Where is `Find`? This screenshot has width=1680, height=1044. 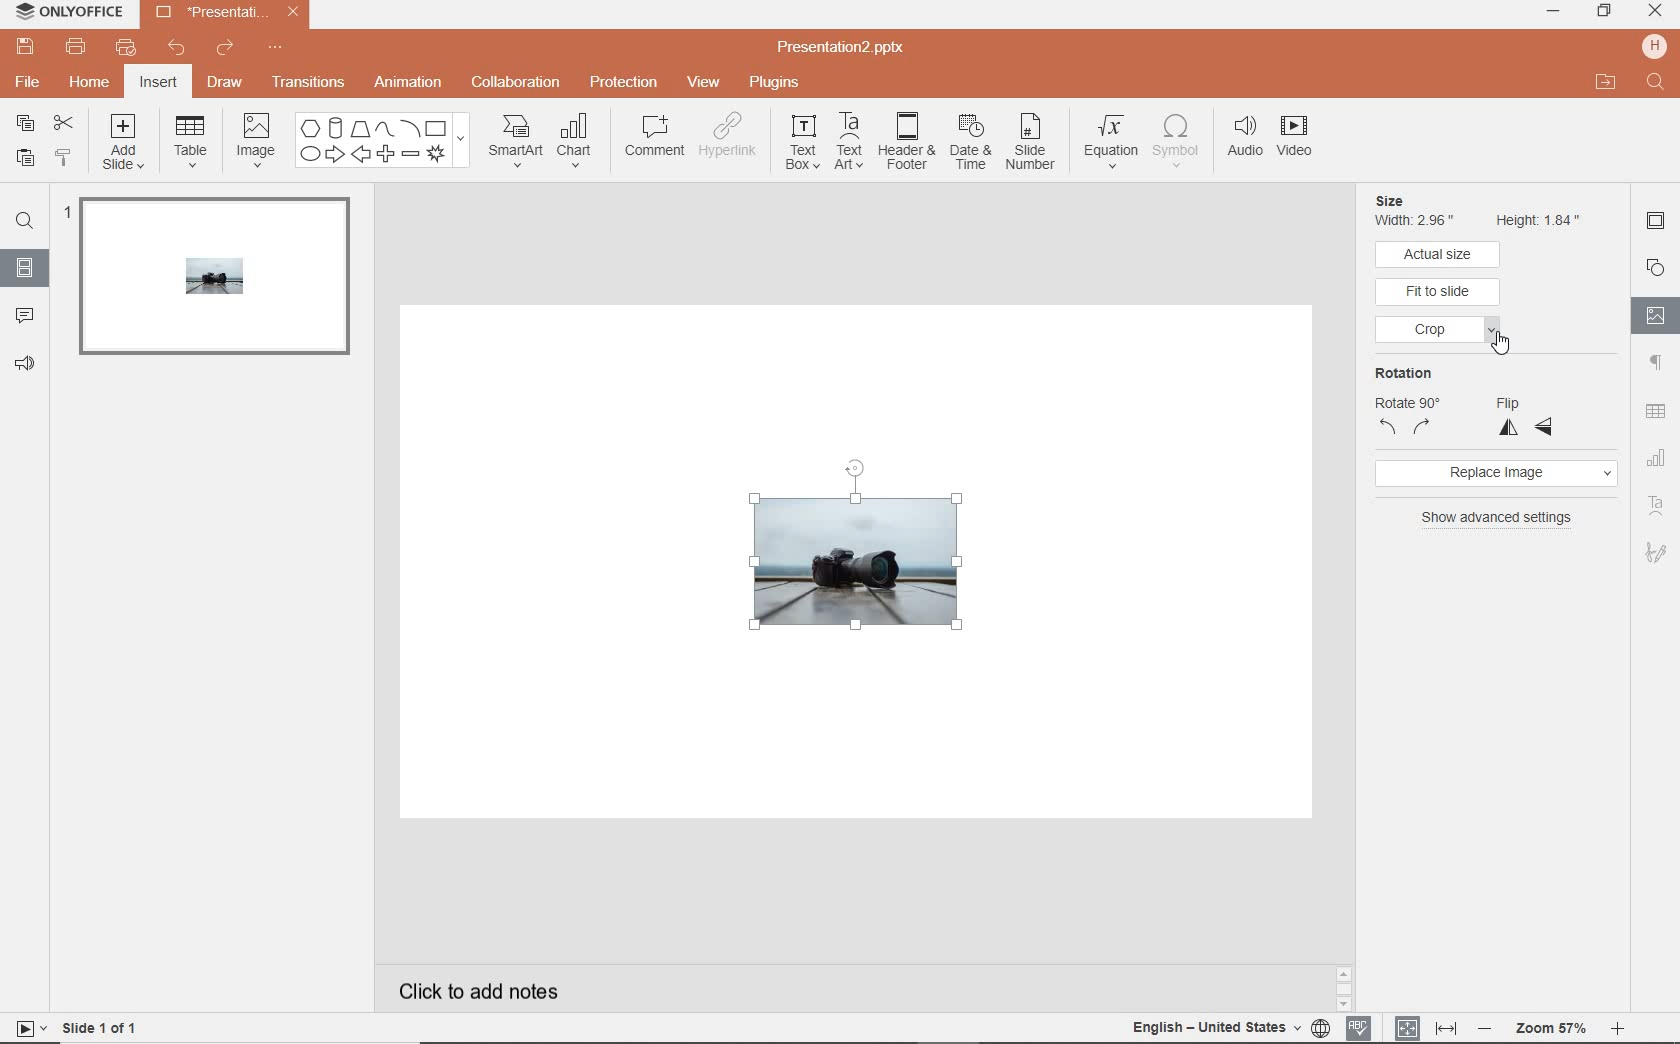
Find is located at coordinates (1654, 82).